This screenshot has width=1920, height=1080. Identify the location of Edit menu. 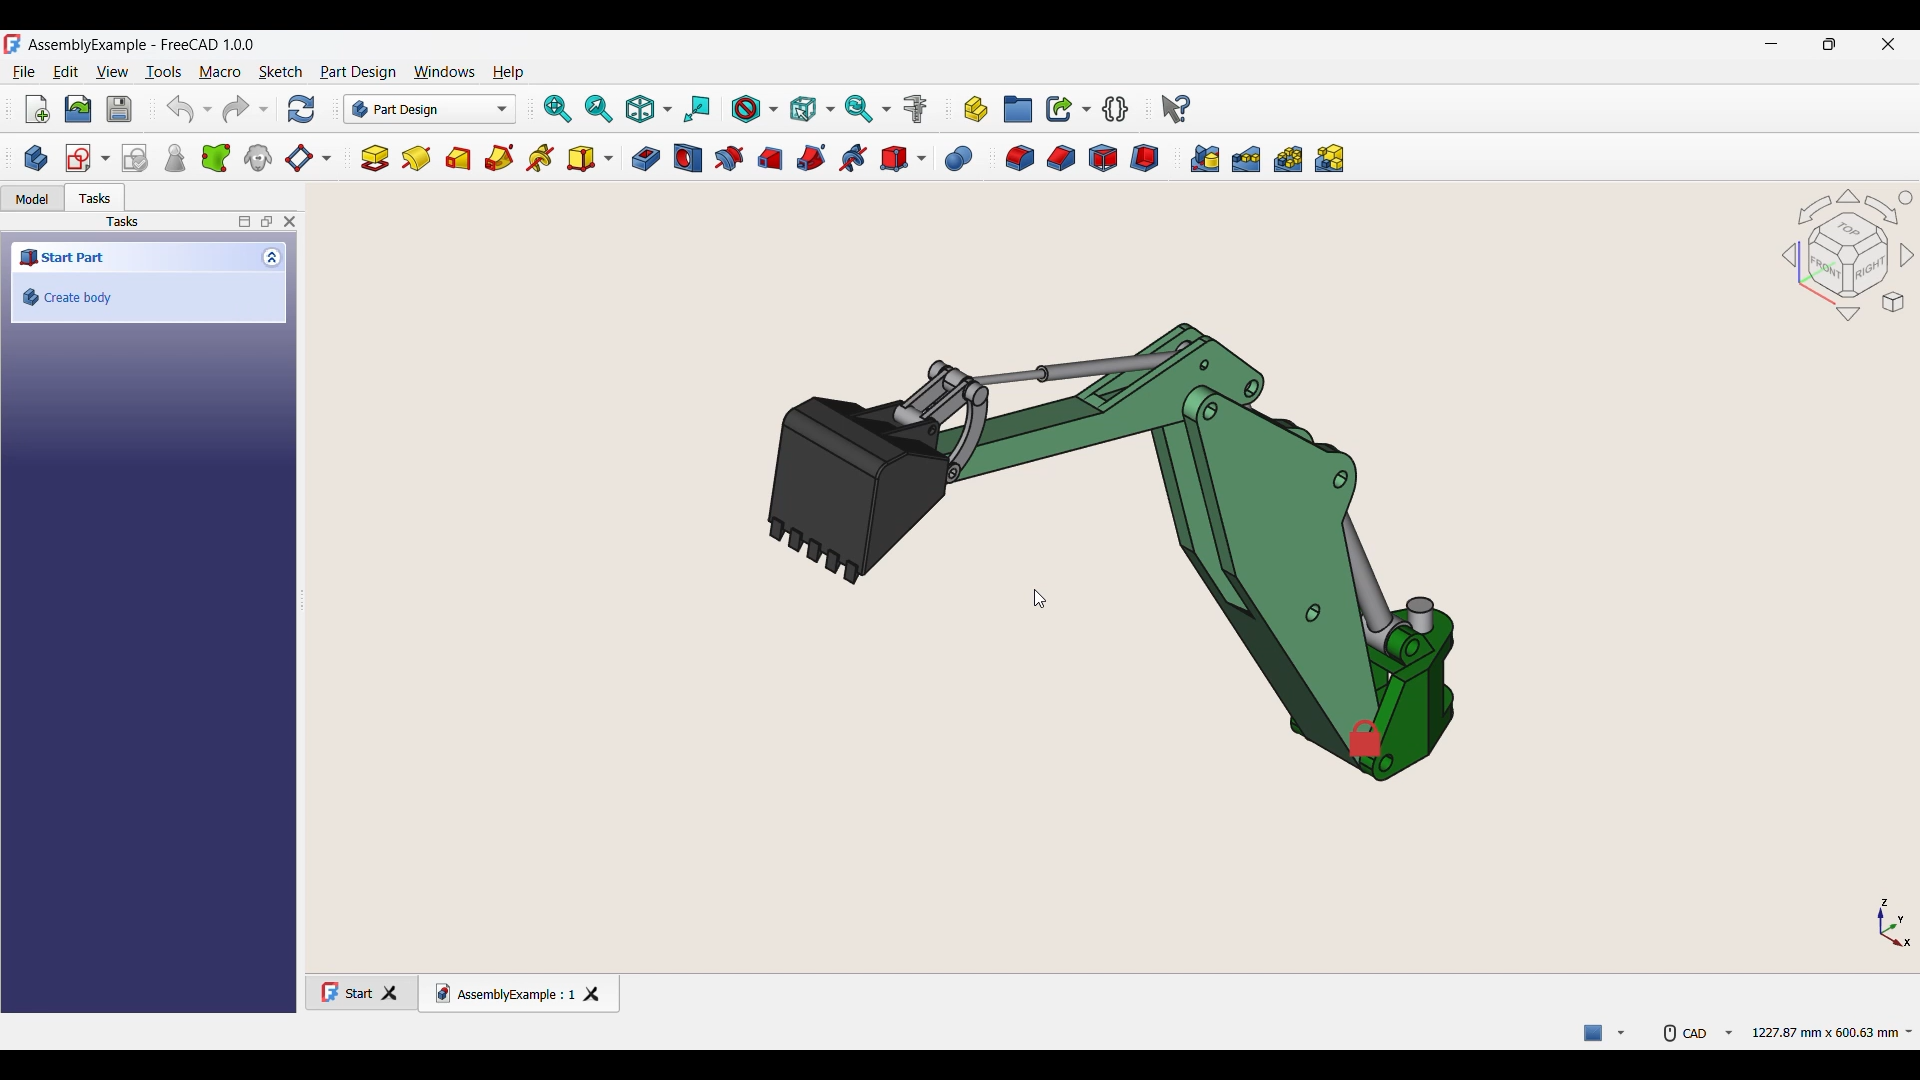
(66, 72).